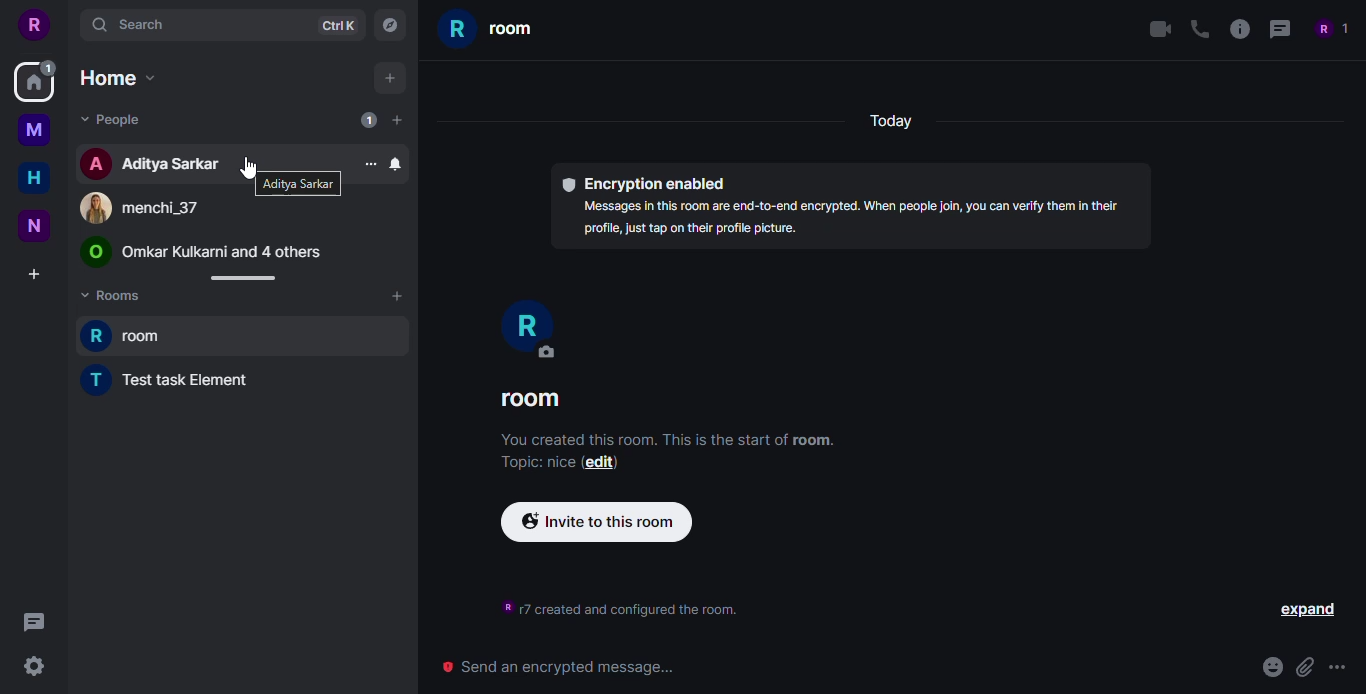  I want to click on more, so click(369, 164).